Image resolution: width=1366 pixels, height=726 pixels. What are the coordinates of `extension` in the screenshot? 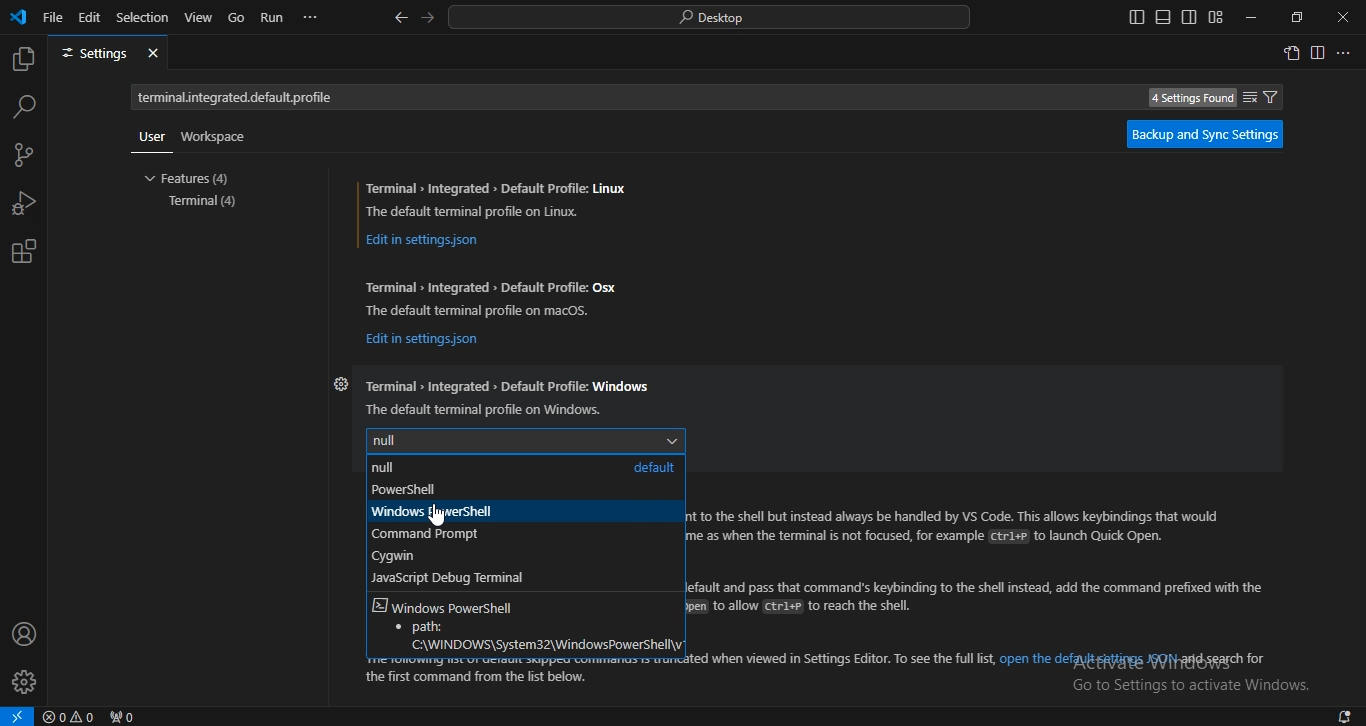 It's located at (25, 251).